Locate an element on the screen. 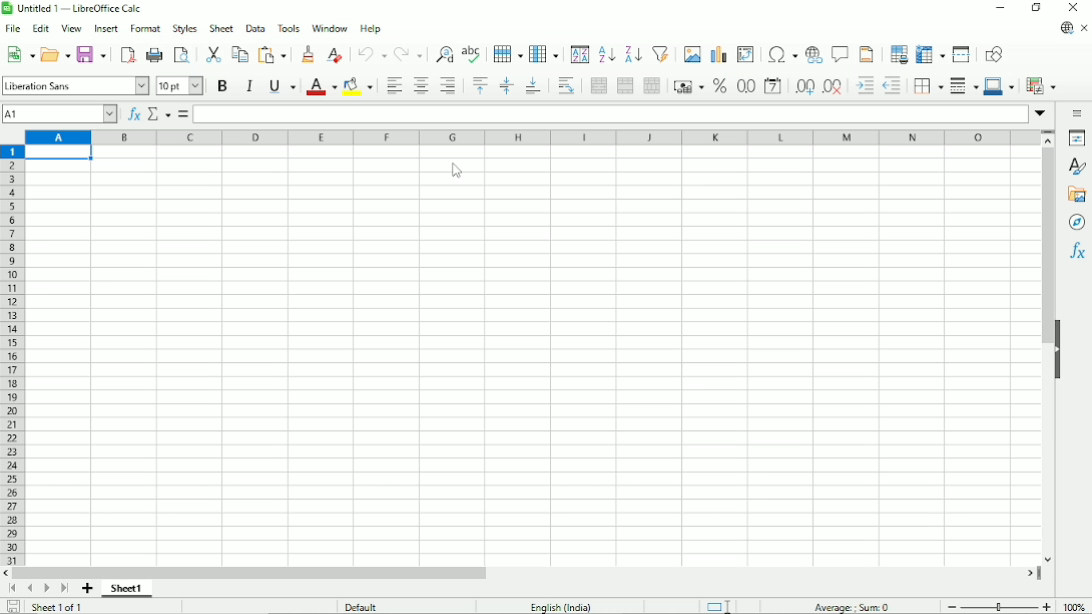  Freeze rows and columns is located at coordinates (930, 54).